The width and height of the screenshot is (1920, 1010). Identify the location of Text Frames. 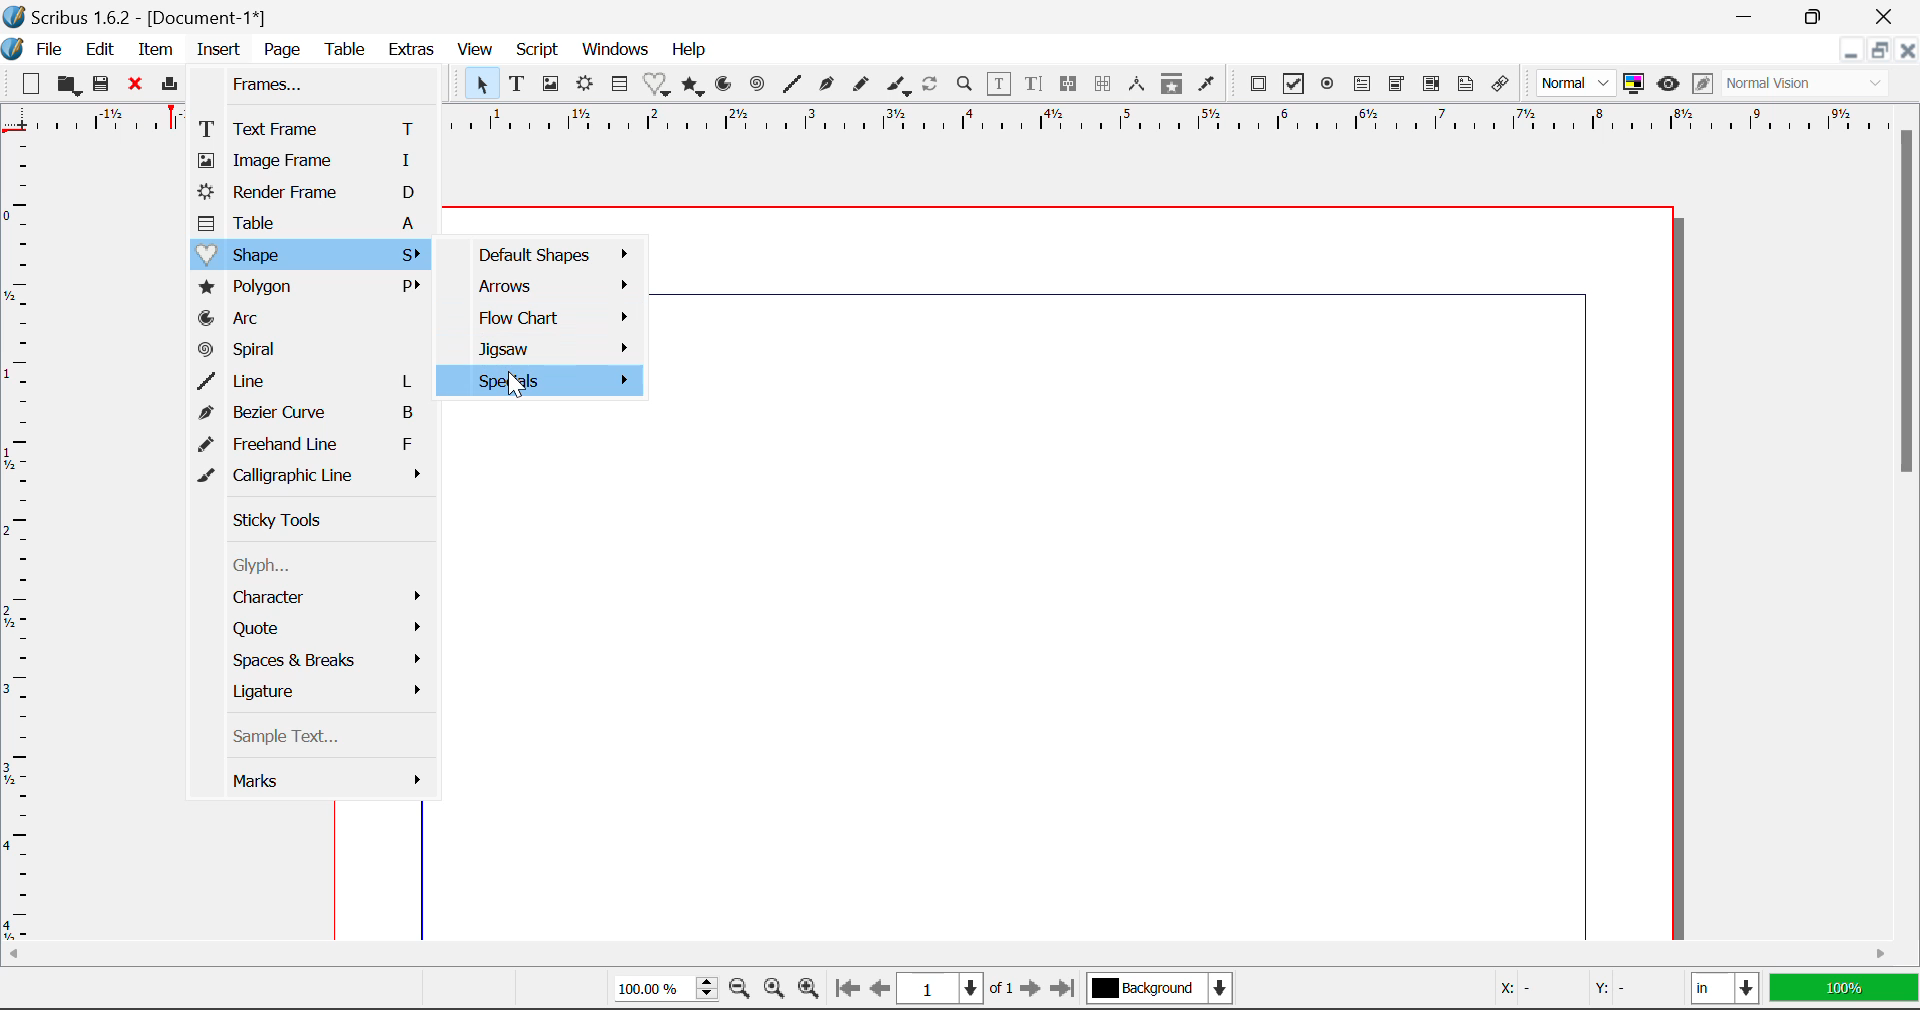
(518, 85).